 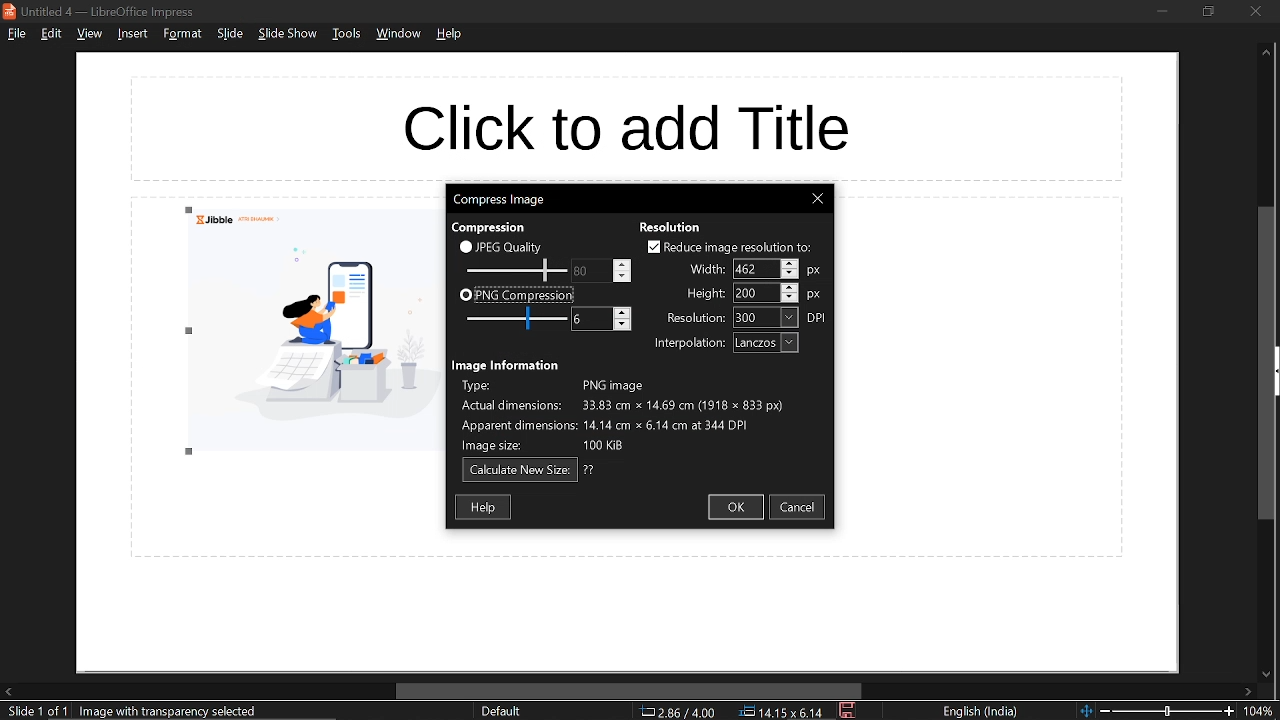 I want to click on Change JPEG quality , so click(x=516, y=271).